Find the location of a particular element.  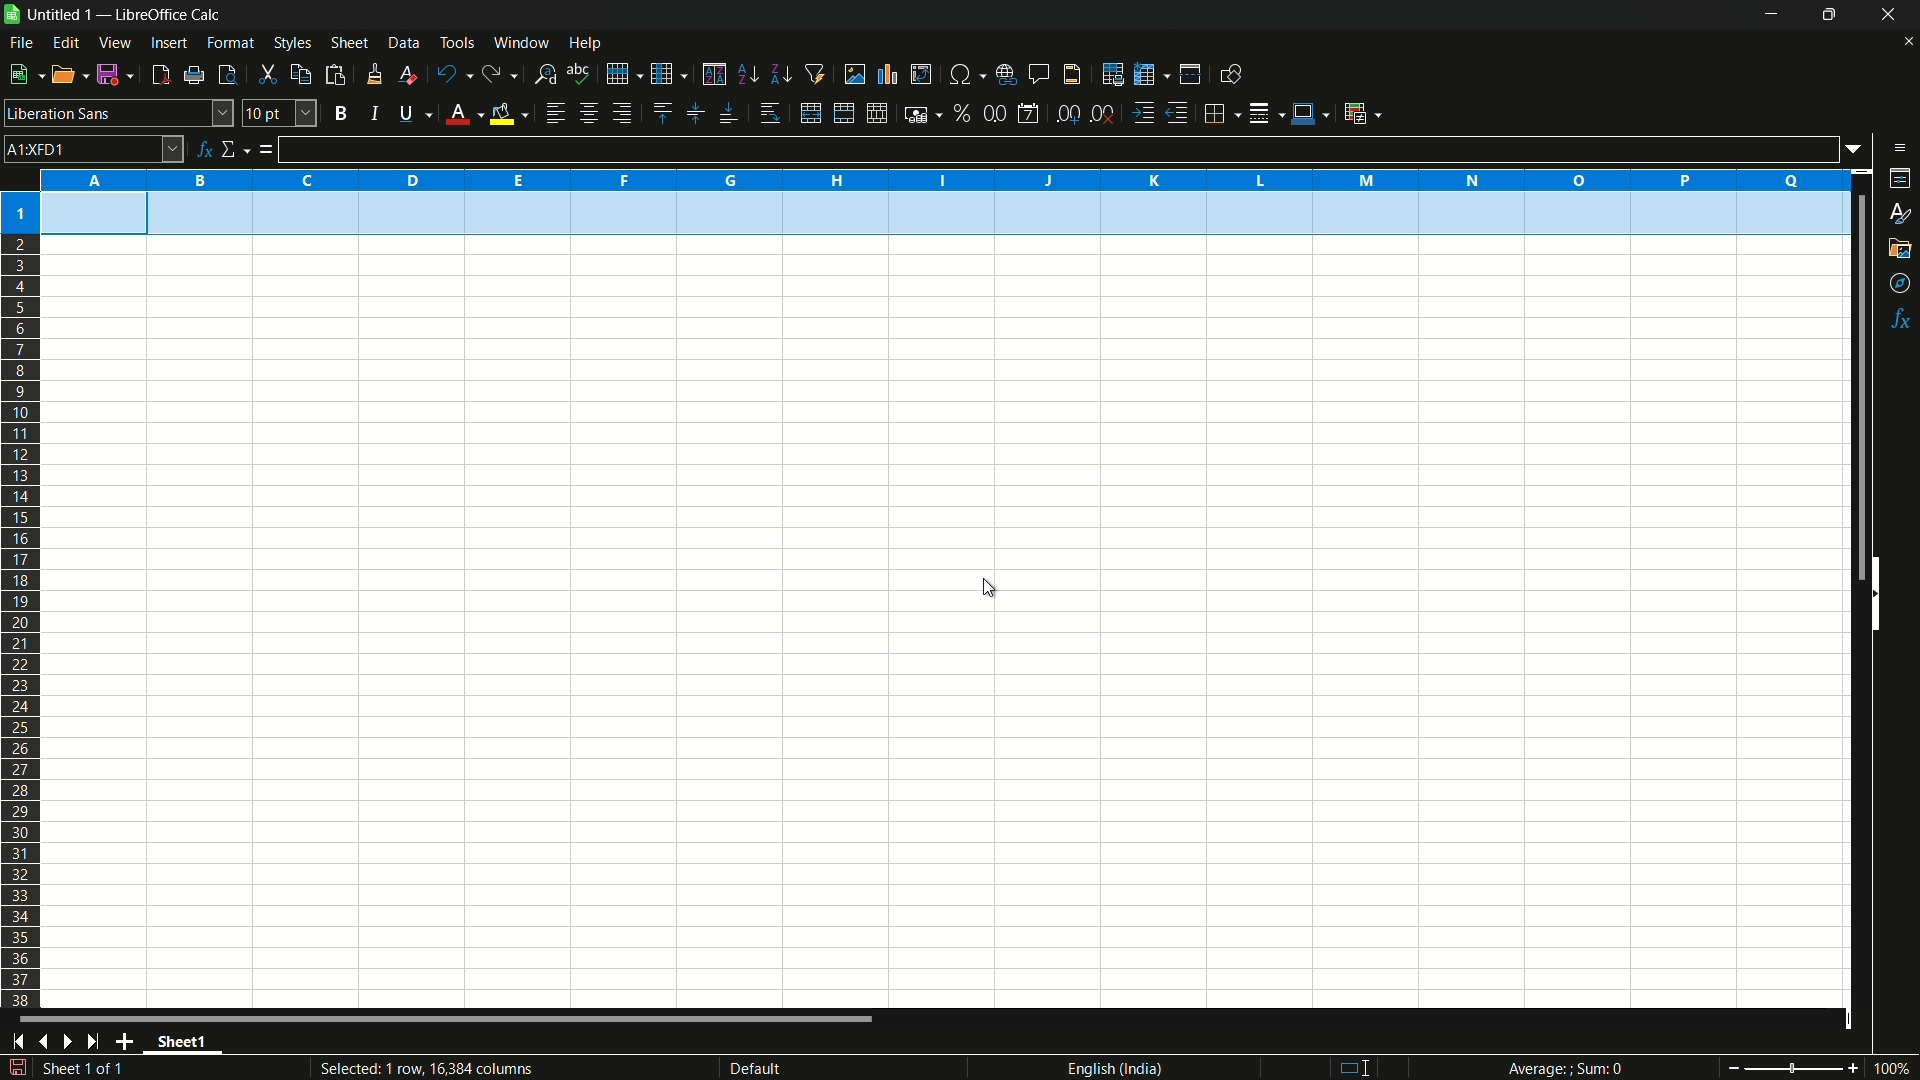

sheet name is located at coordinates (188, 1044).